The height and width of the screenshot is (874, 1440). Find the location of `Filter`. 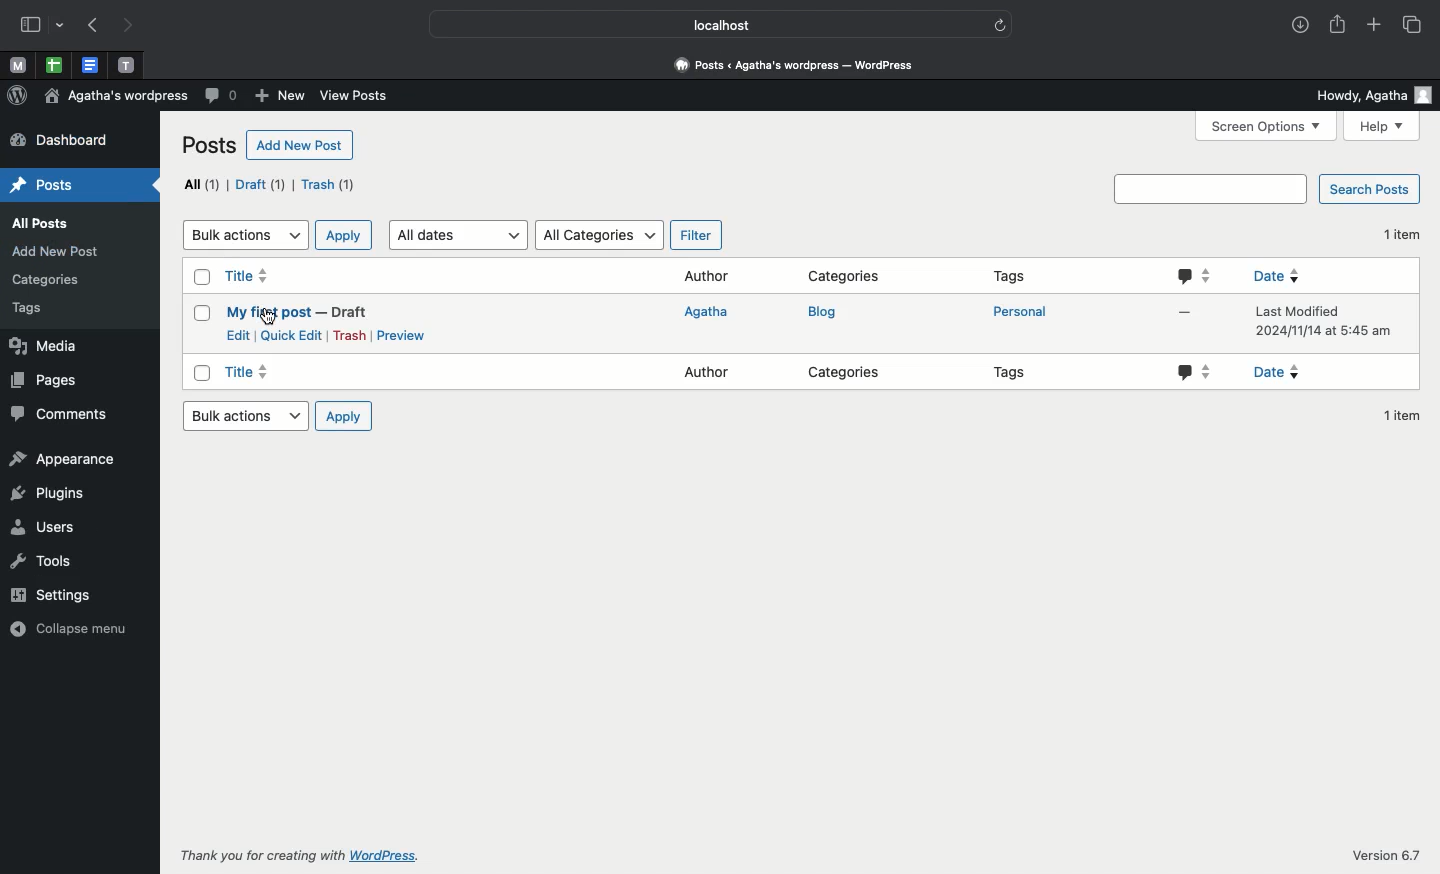

Filter is located at coordinates (693, 235).